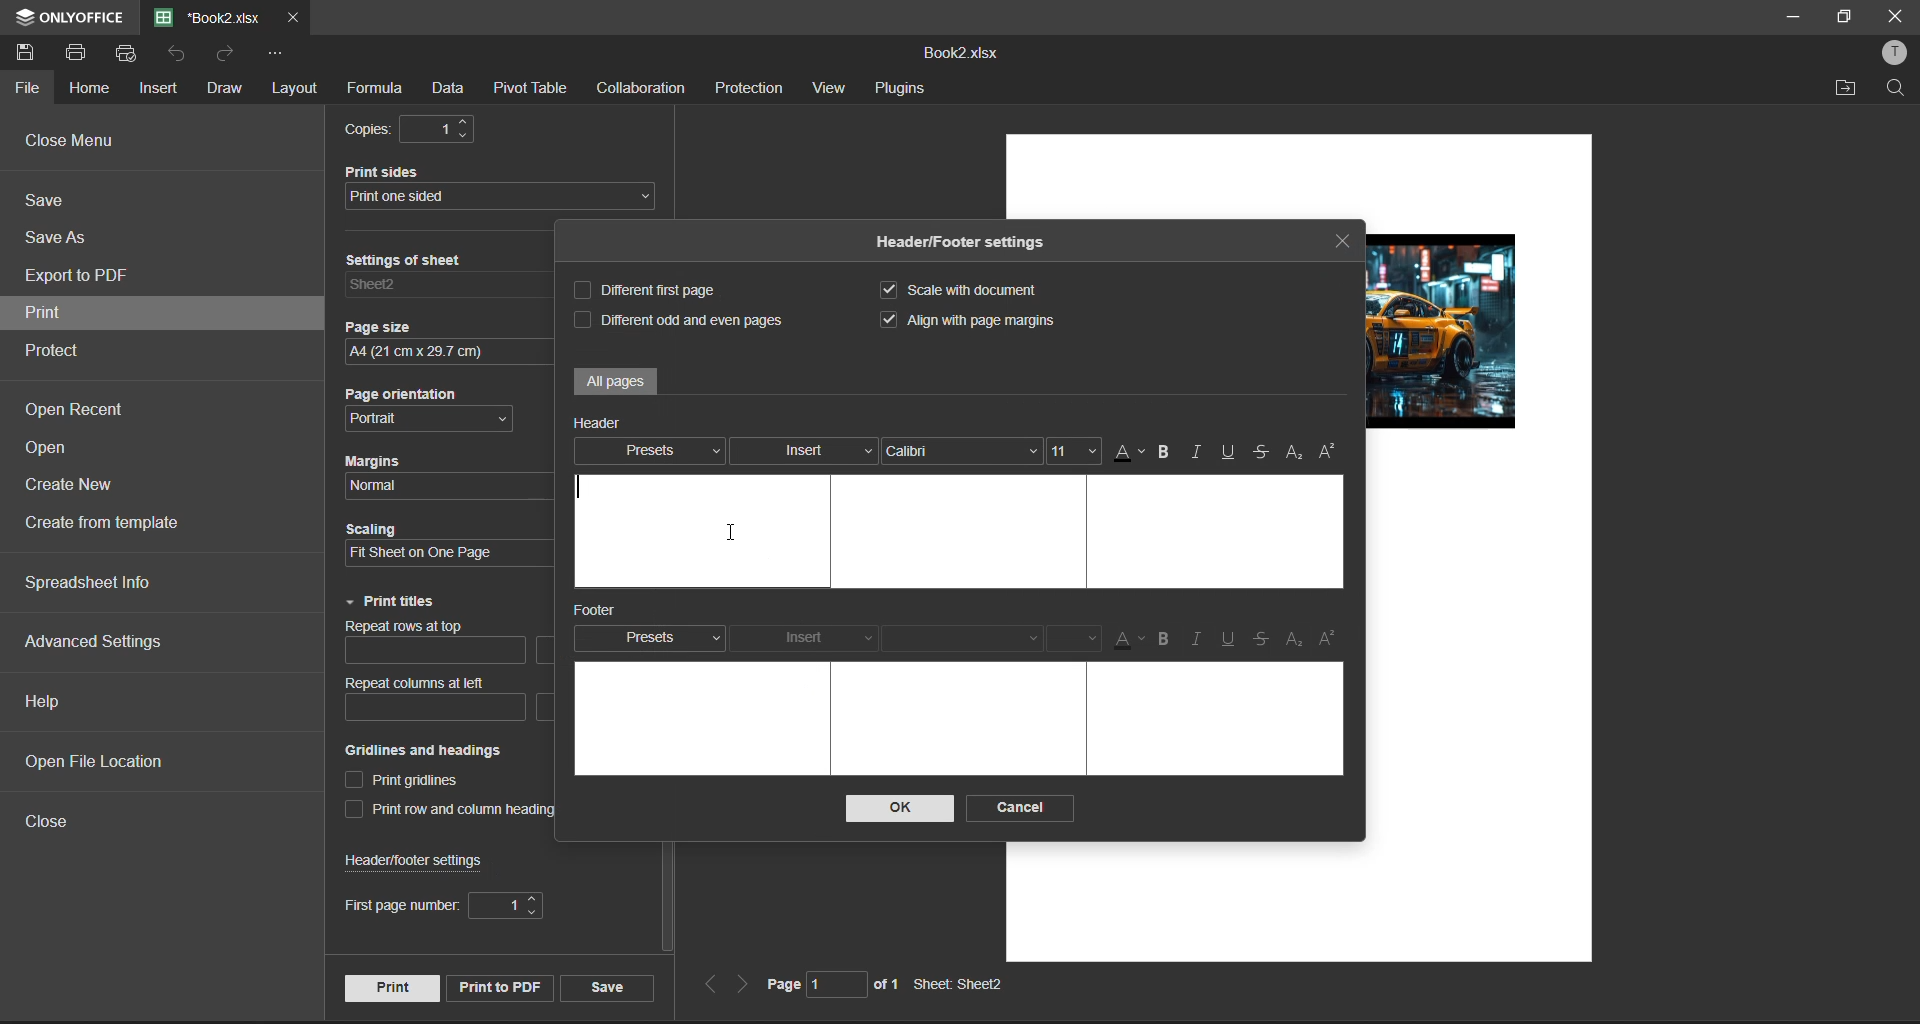 This screenshot has width=1920, height=1024. What do you see at coordinates (298, 89) in the screenshot?
I see `layout` at bounding box center [298, 89].